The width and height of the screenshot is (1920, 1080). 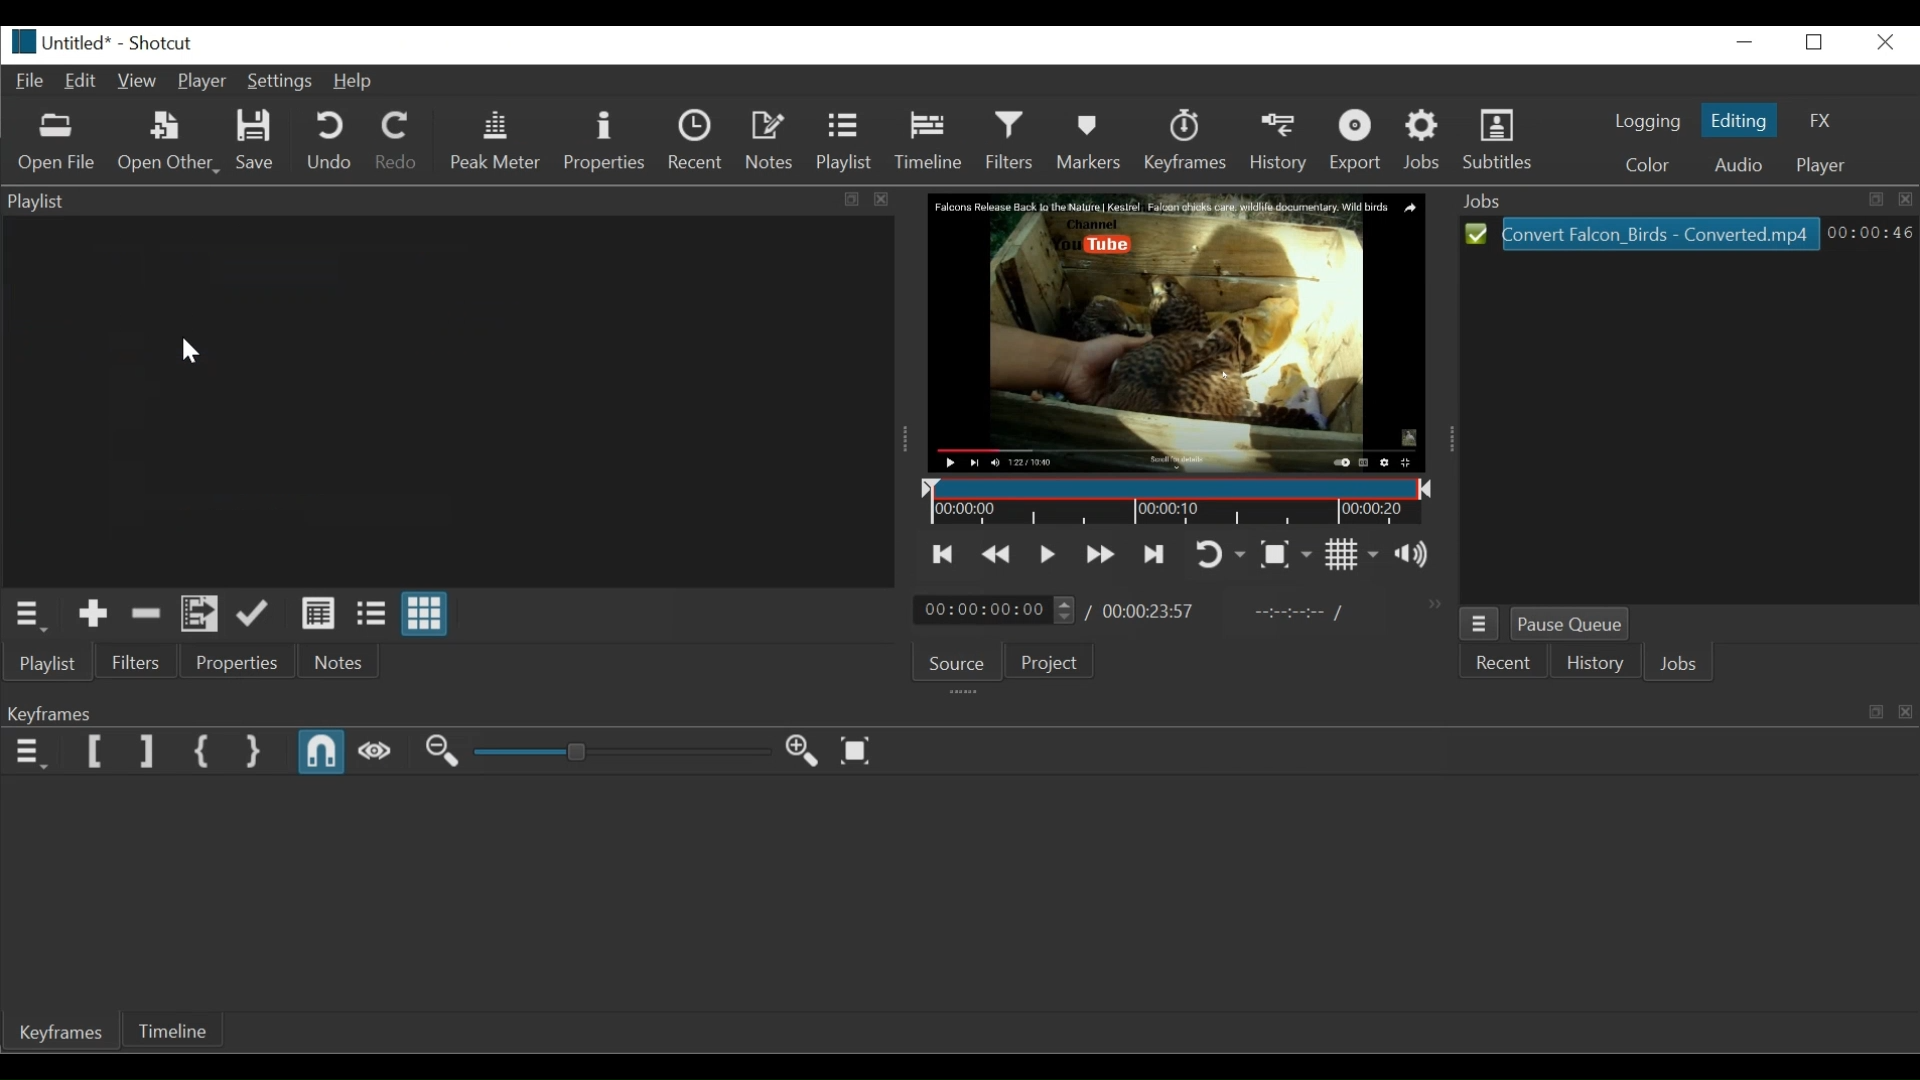 What do you see at coordinates (371, 615) in the screenshot?
I see `View as Files` at bounding box center [371, 615].